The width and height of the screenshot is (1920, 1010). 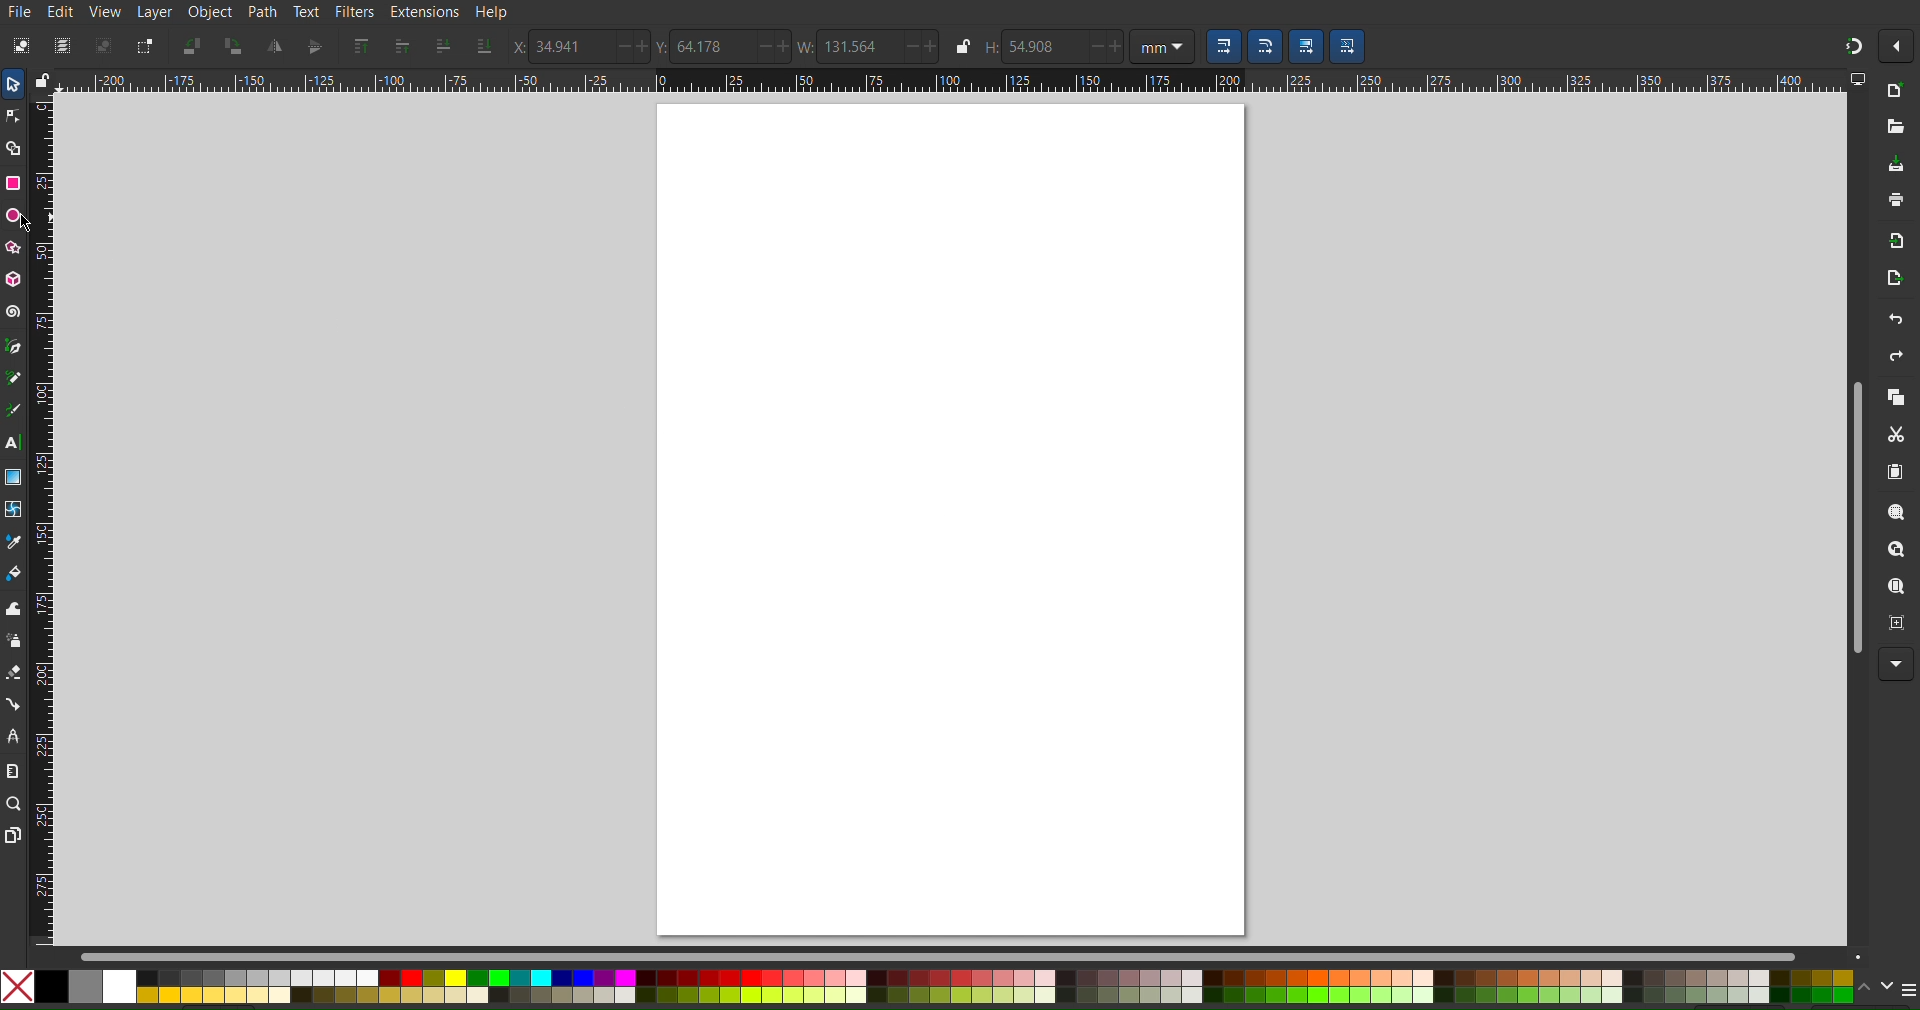 What do you see at coordinates (13, 736) in the screenshot?
I see `LPE Tool` at bounding box center [13, 736].